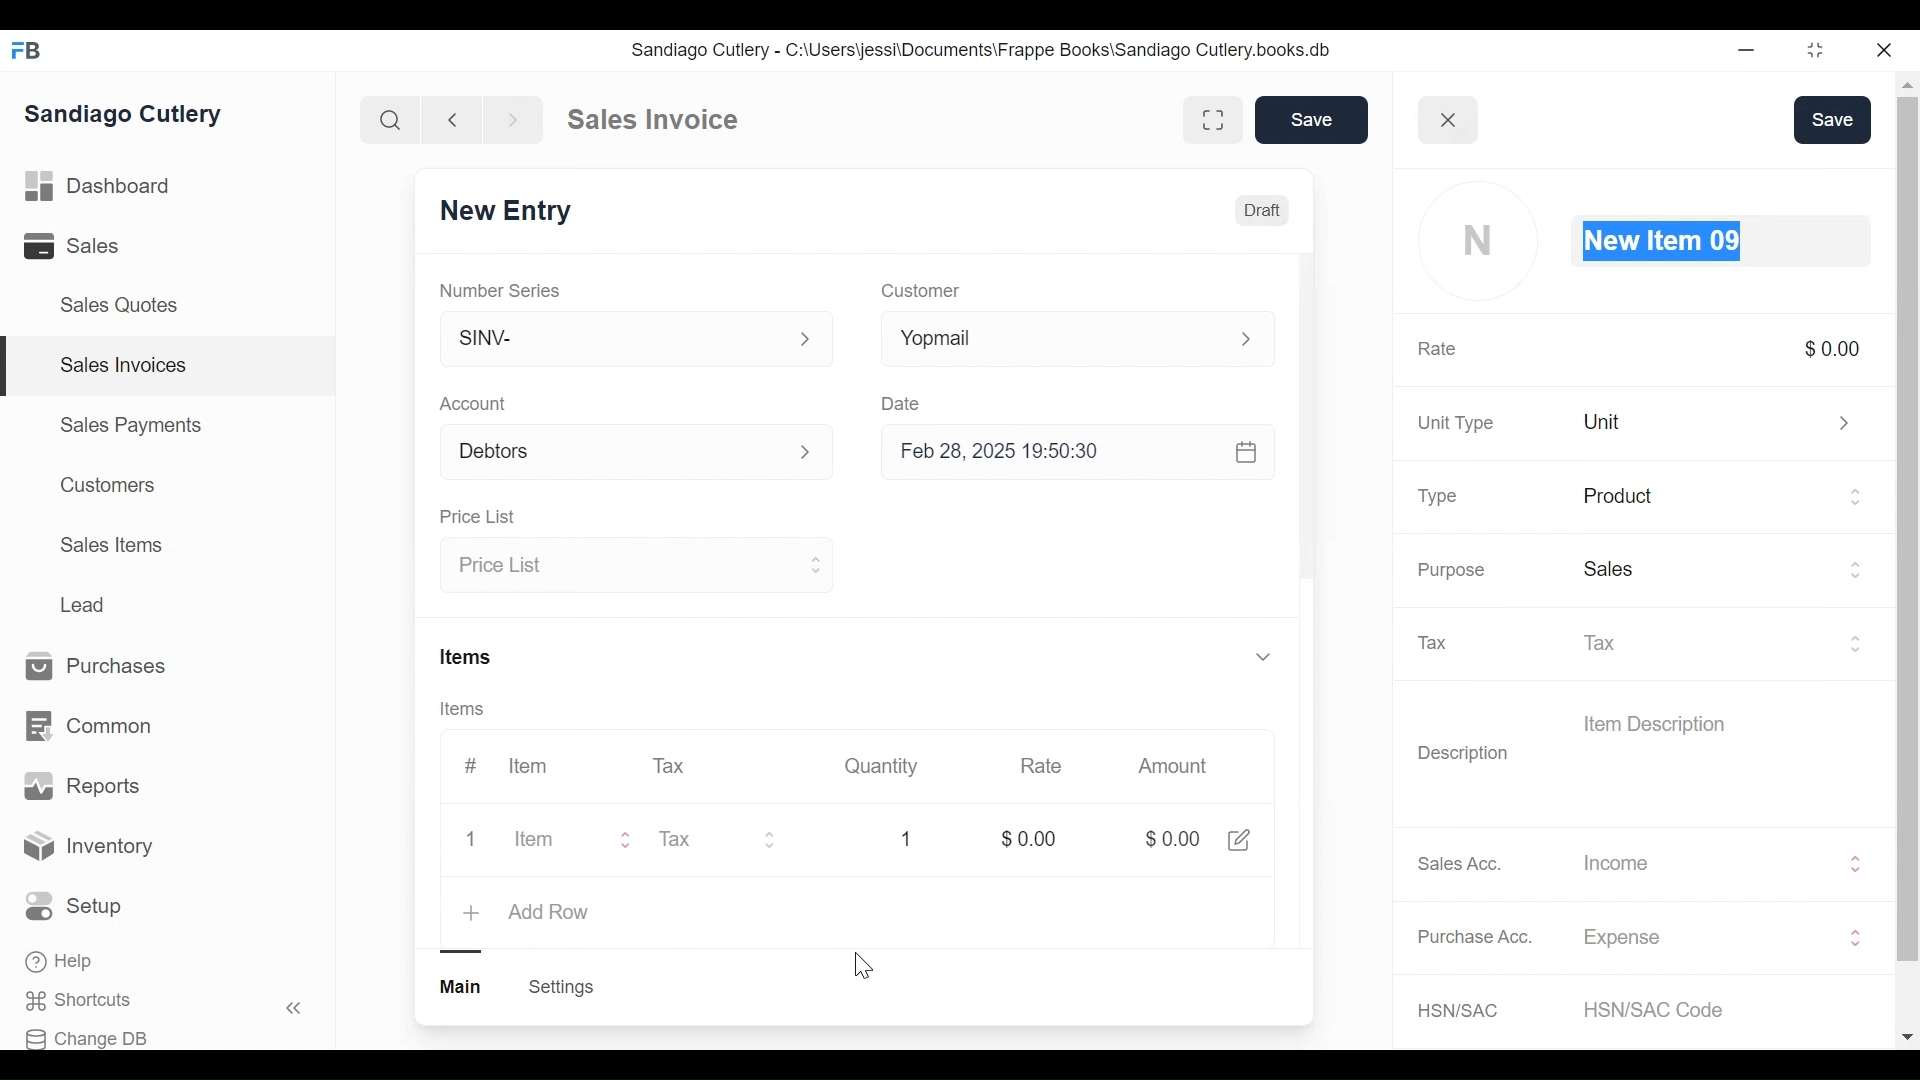 This screenshot has width=1920, height=1080. Describe the element at coordinates (1456, 424) in the screenshot. I see `Unit Type` at that location.